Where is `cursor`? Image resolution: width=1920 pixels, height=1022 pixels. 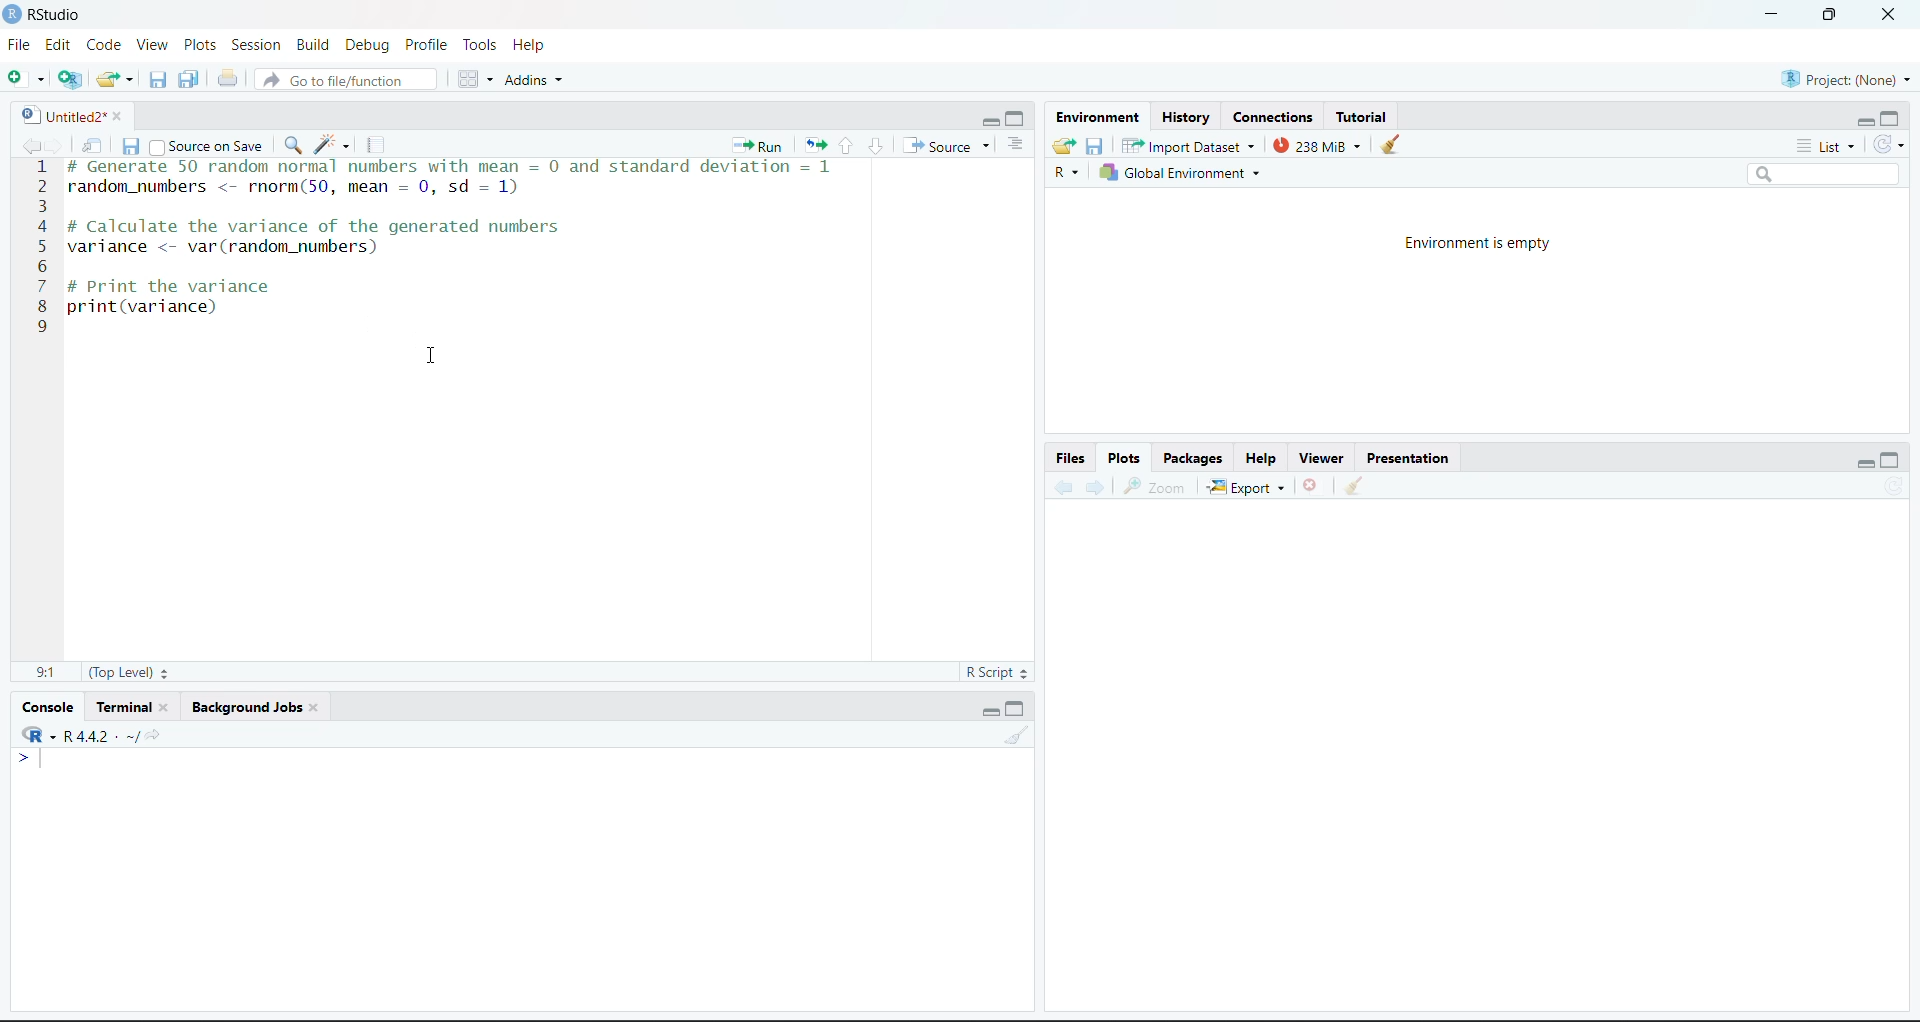
cursor is located at coordinates (434, 356).